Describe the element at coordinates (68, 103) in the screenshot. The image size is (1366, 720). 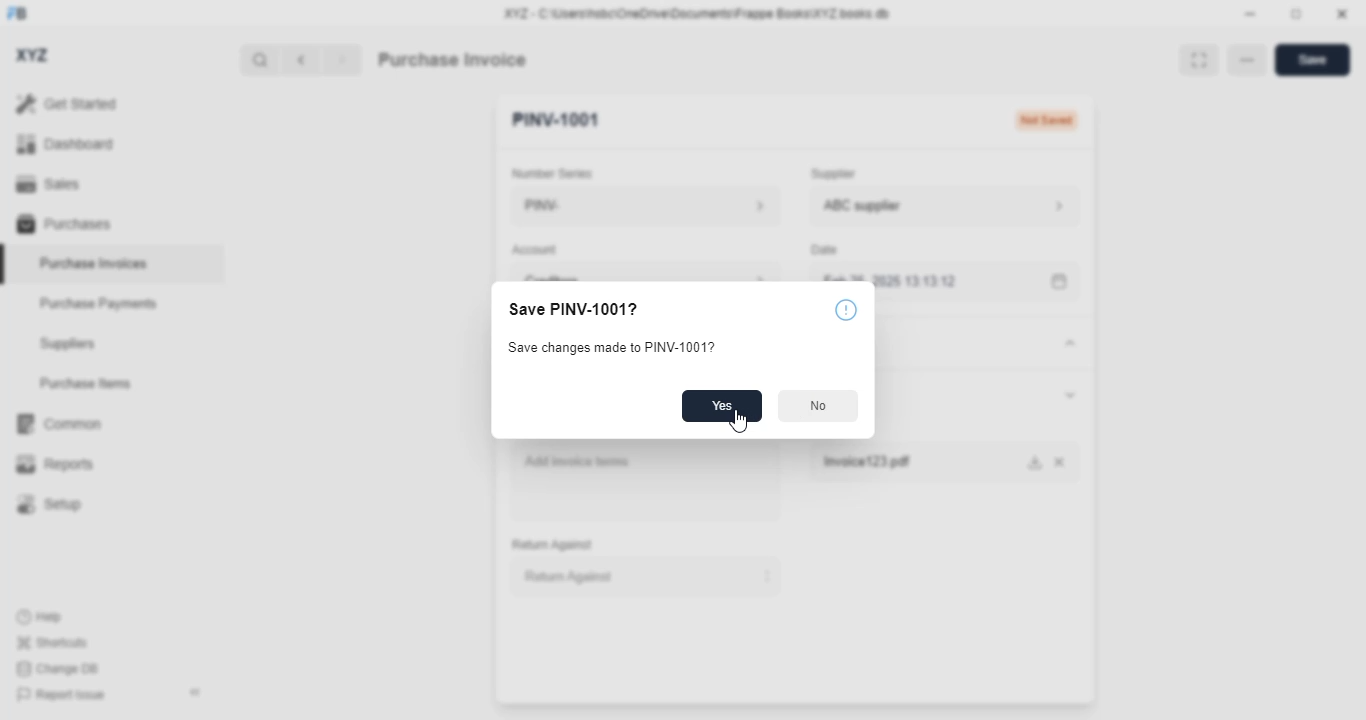
I see `get started` at that location.